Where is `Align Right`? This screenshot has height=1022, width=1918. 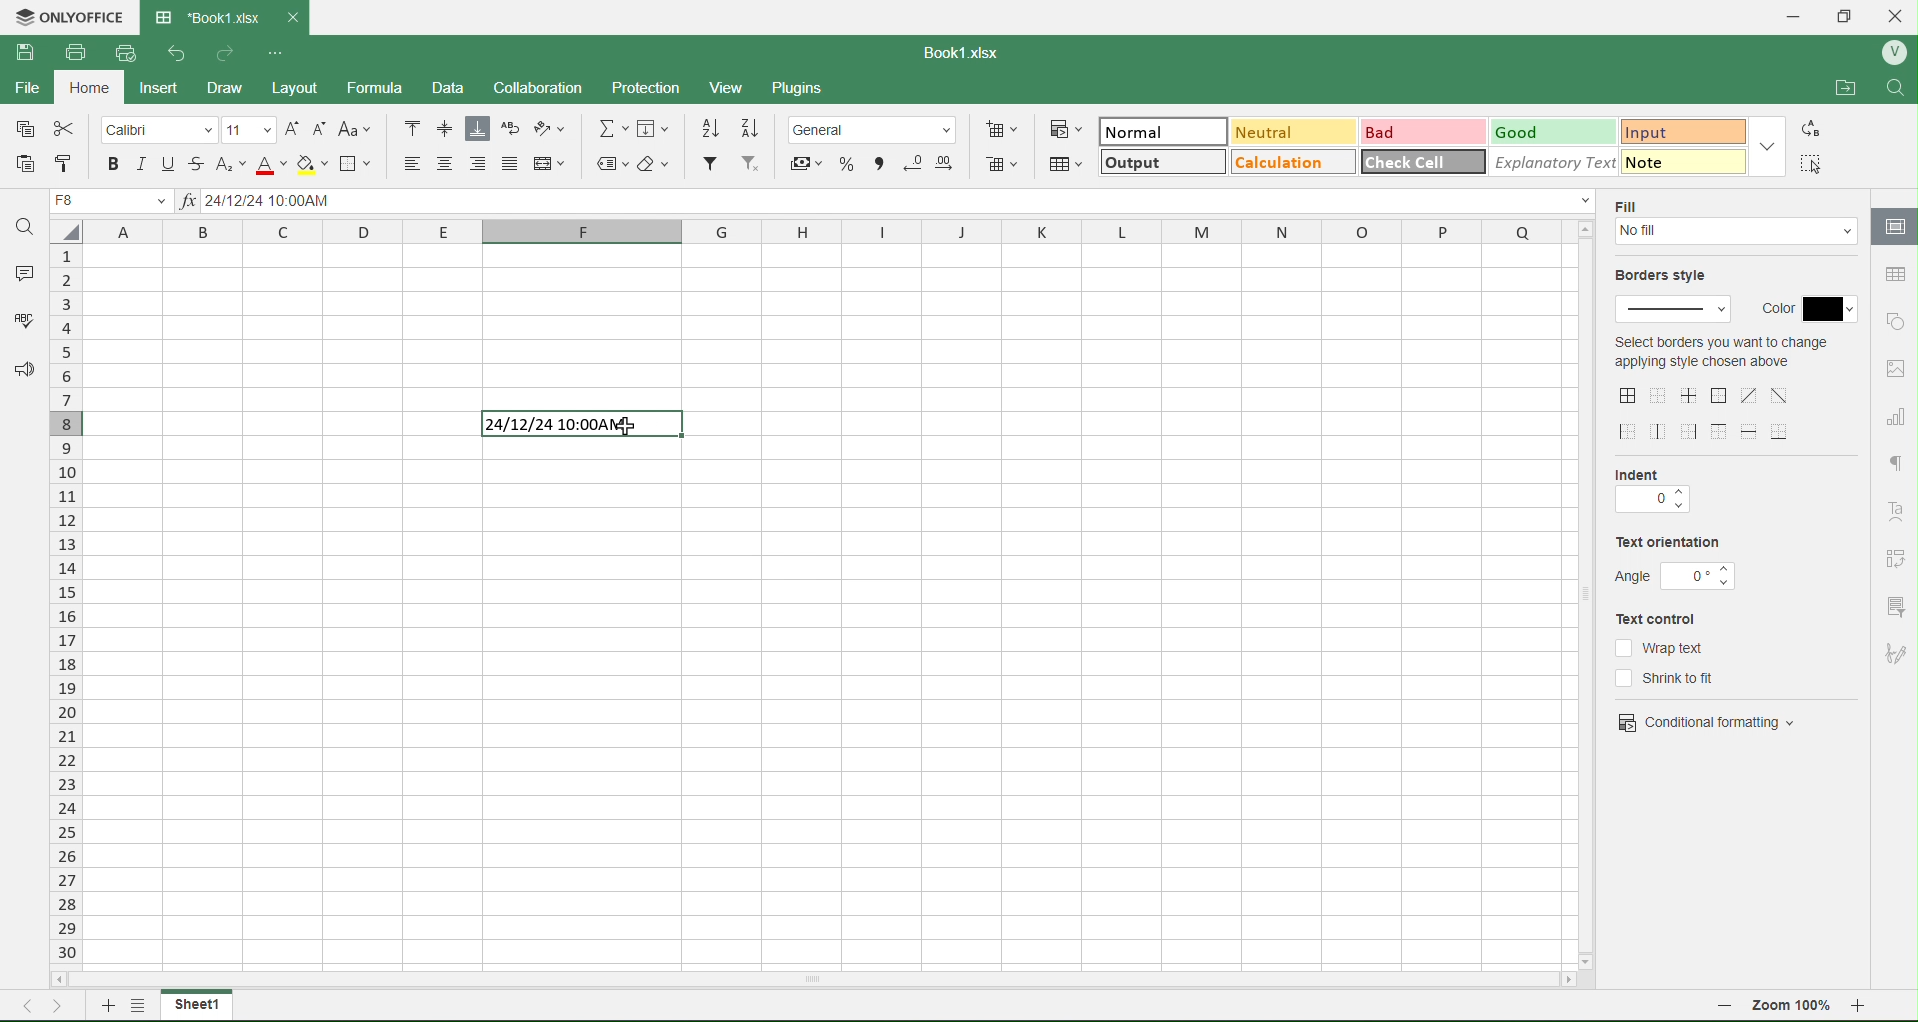
Align Right is located at coordinates (479, 164).